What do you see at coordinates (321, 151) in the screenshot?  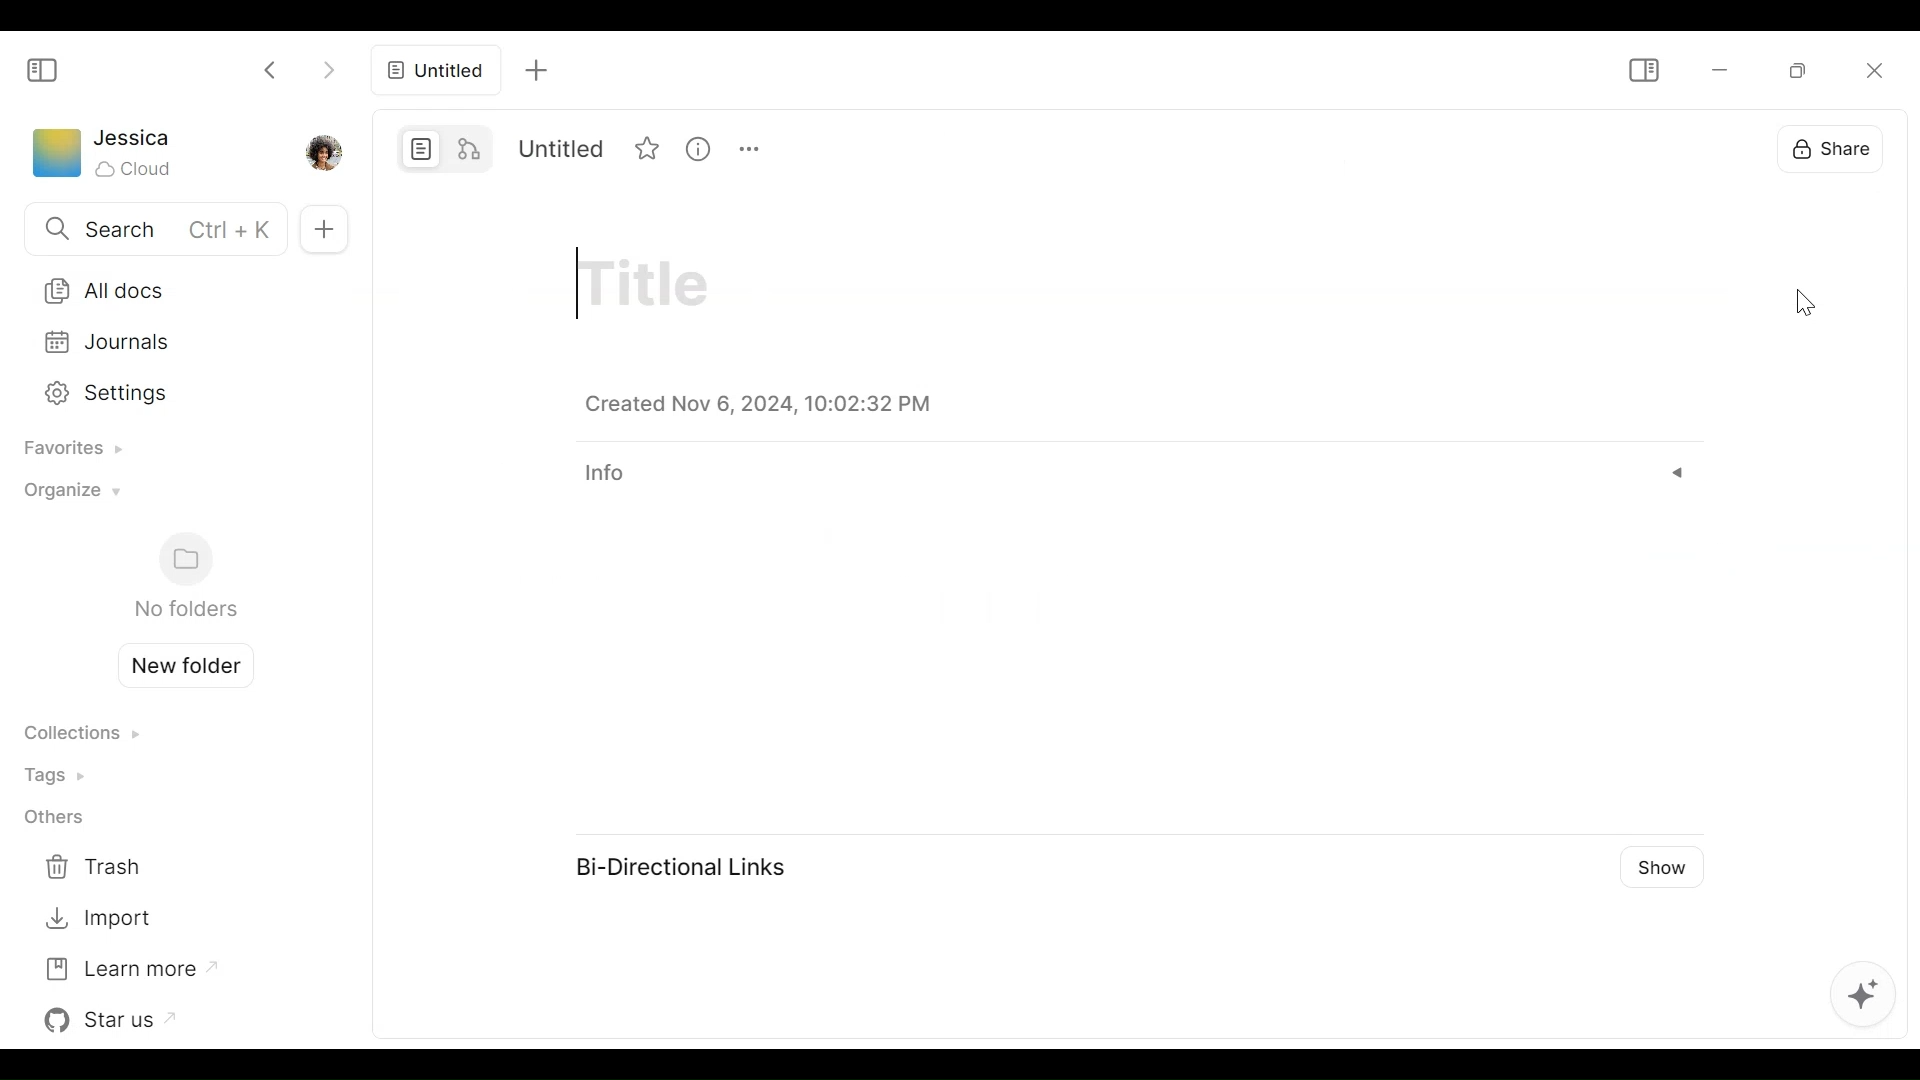 I see `Profile picture` at bounding box center [321, 151].